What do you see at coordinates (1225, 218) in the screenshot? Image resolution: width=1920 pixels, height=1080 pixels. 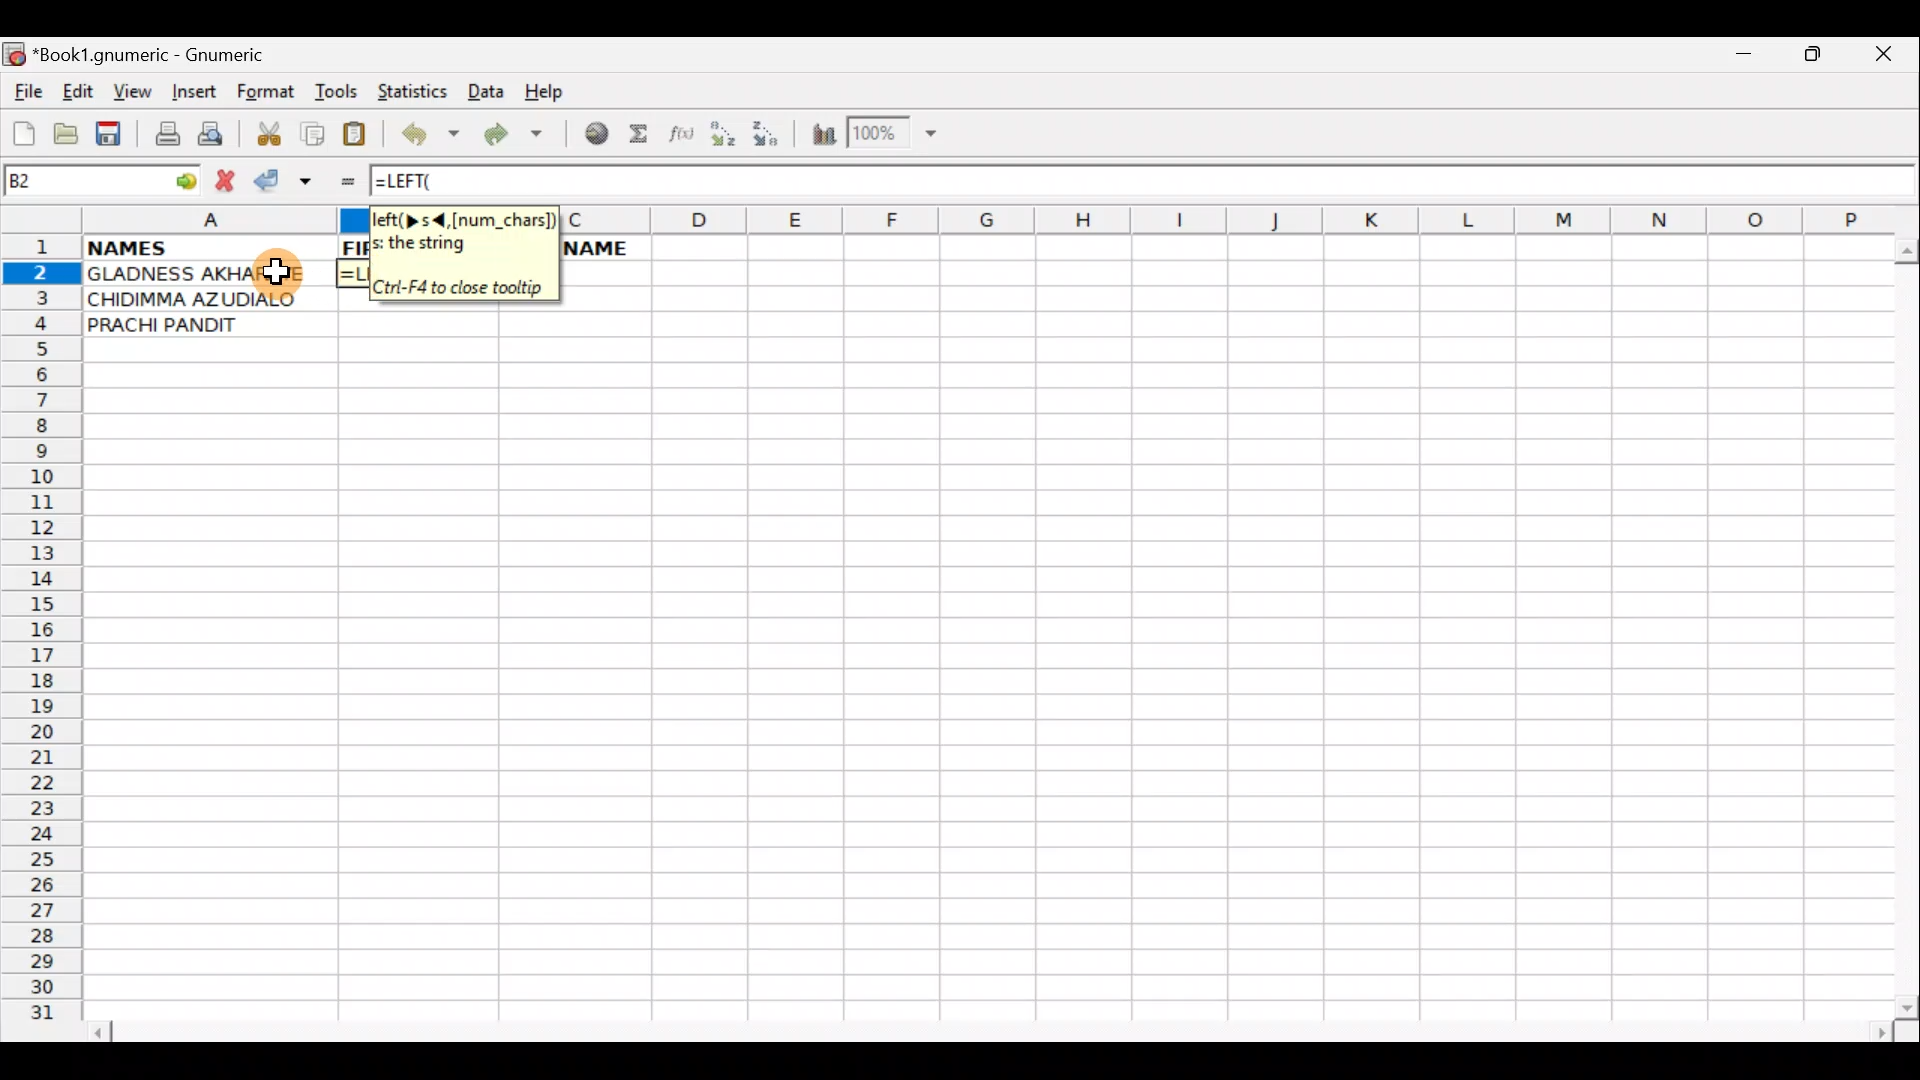 I see `Columns` at bounding box center [1225, 218].